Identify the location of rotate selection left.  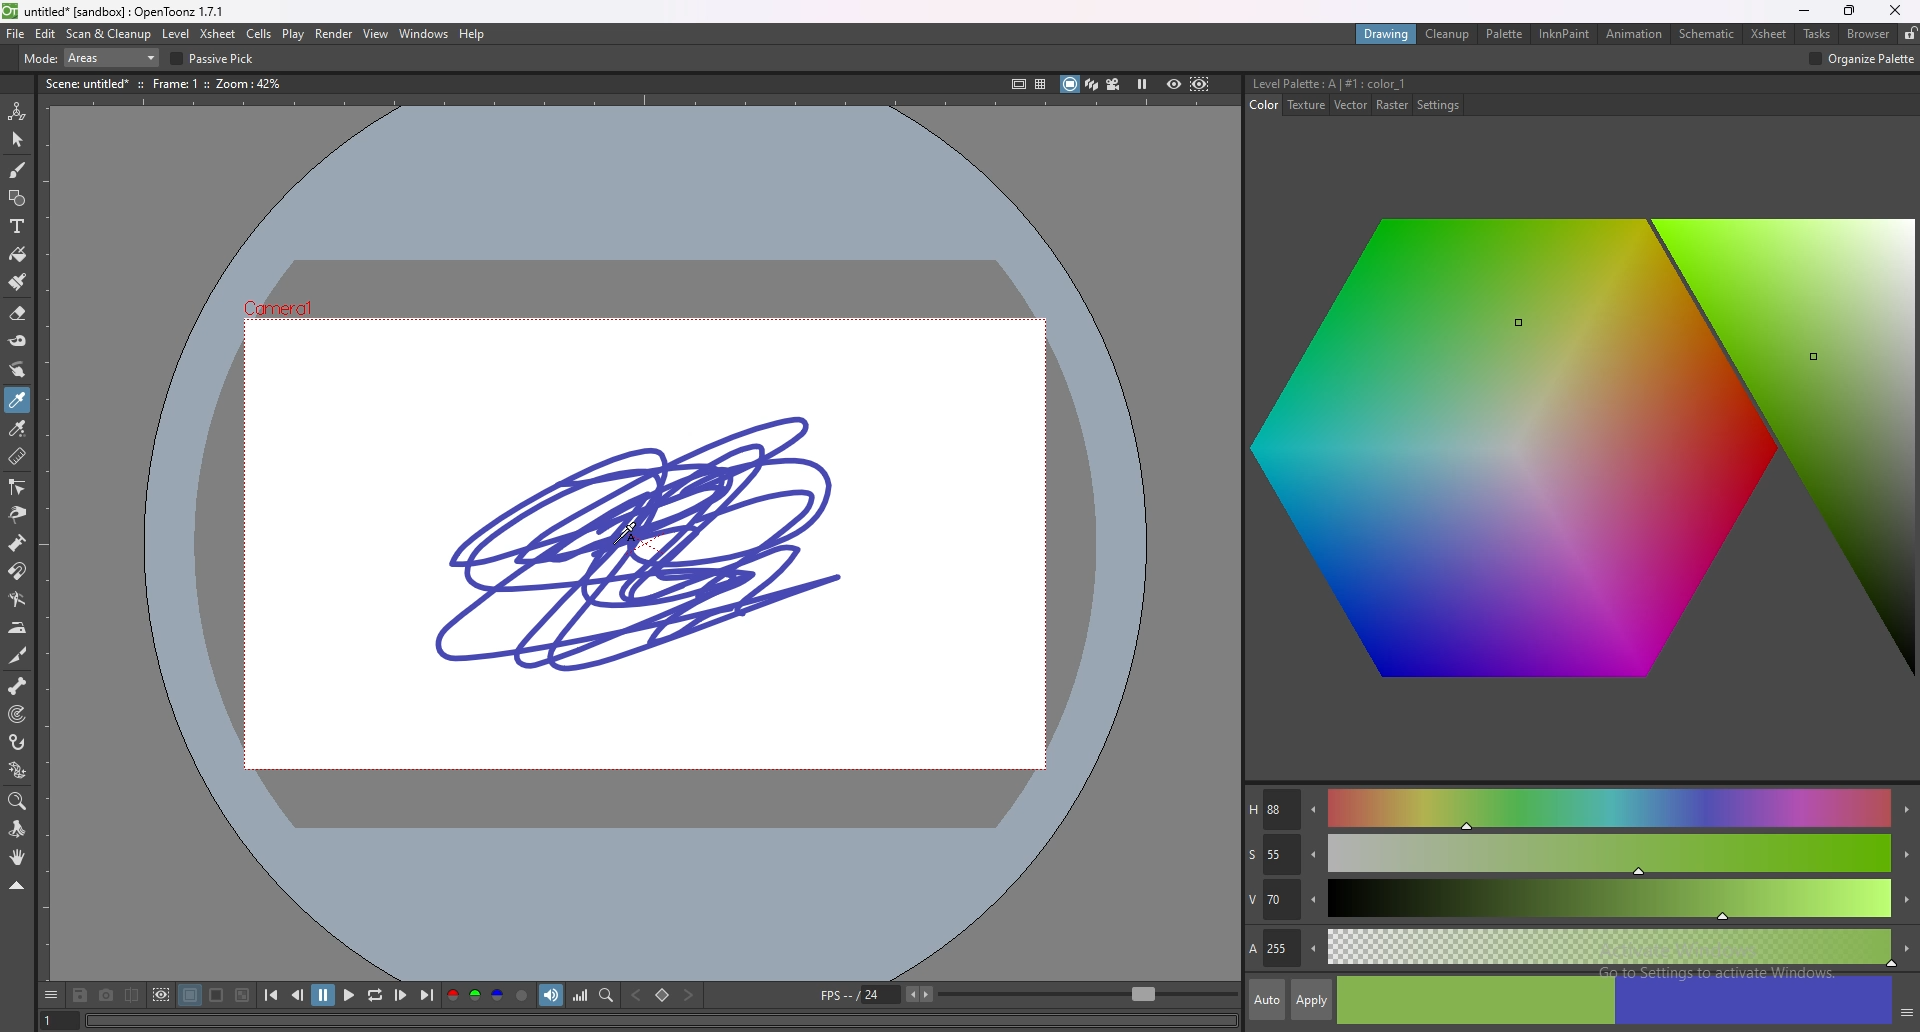
(1086, 59).